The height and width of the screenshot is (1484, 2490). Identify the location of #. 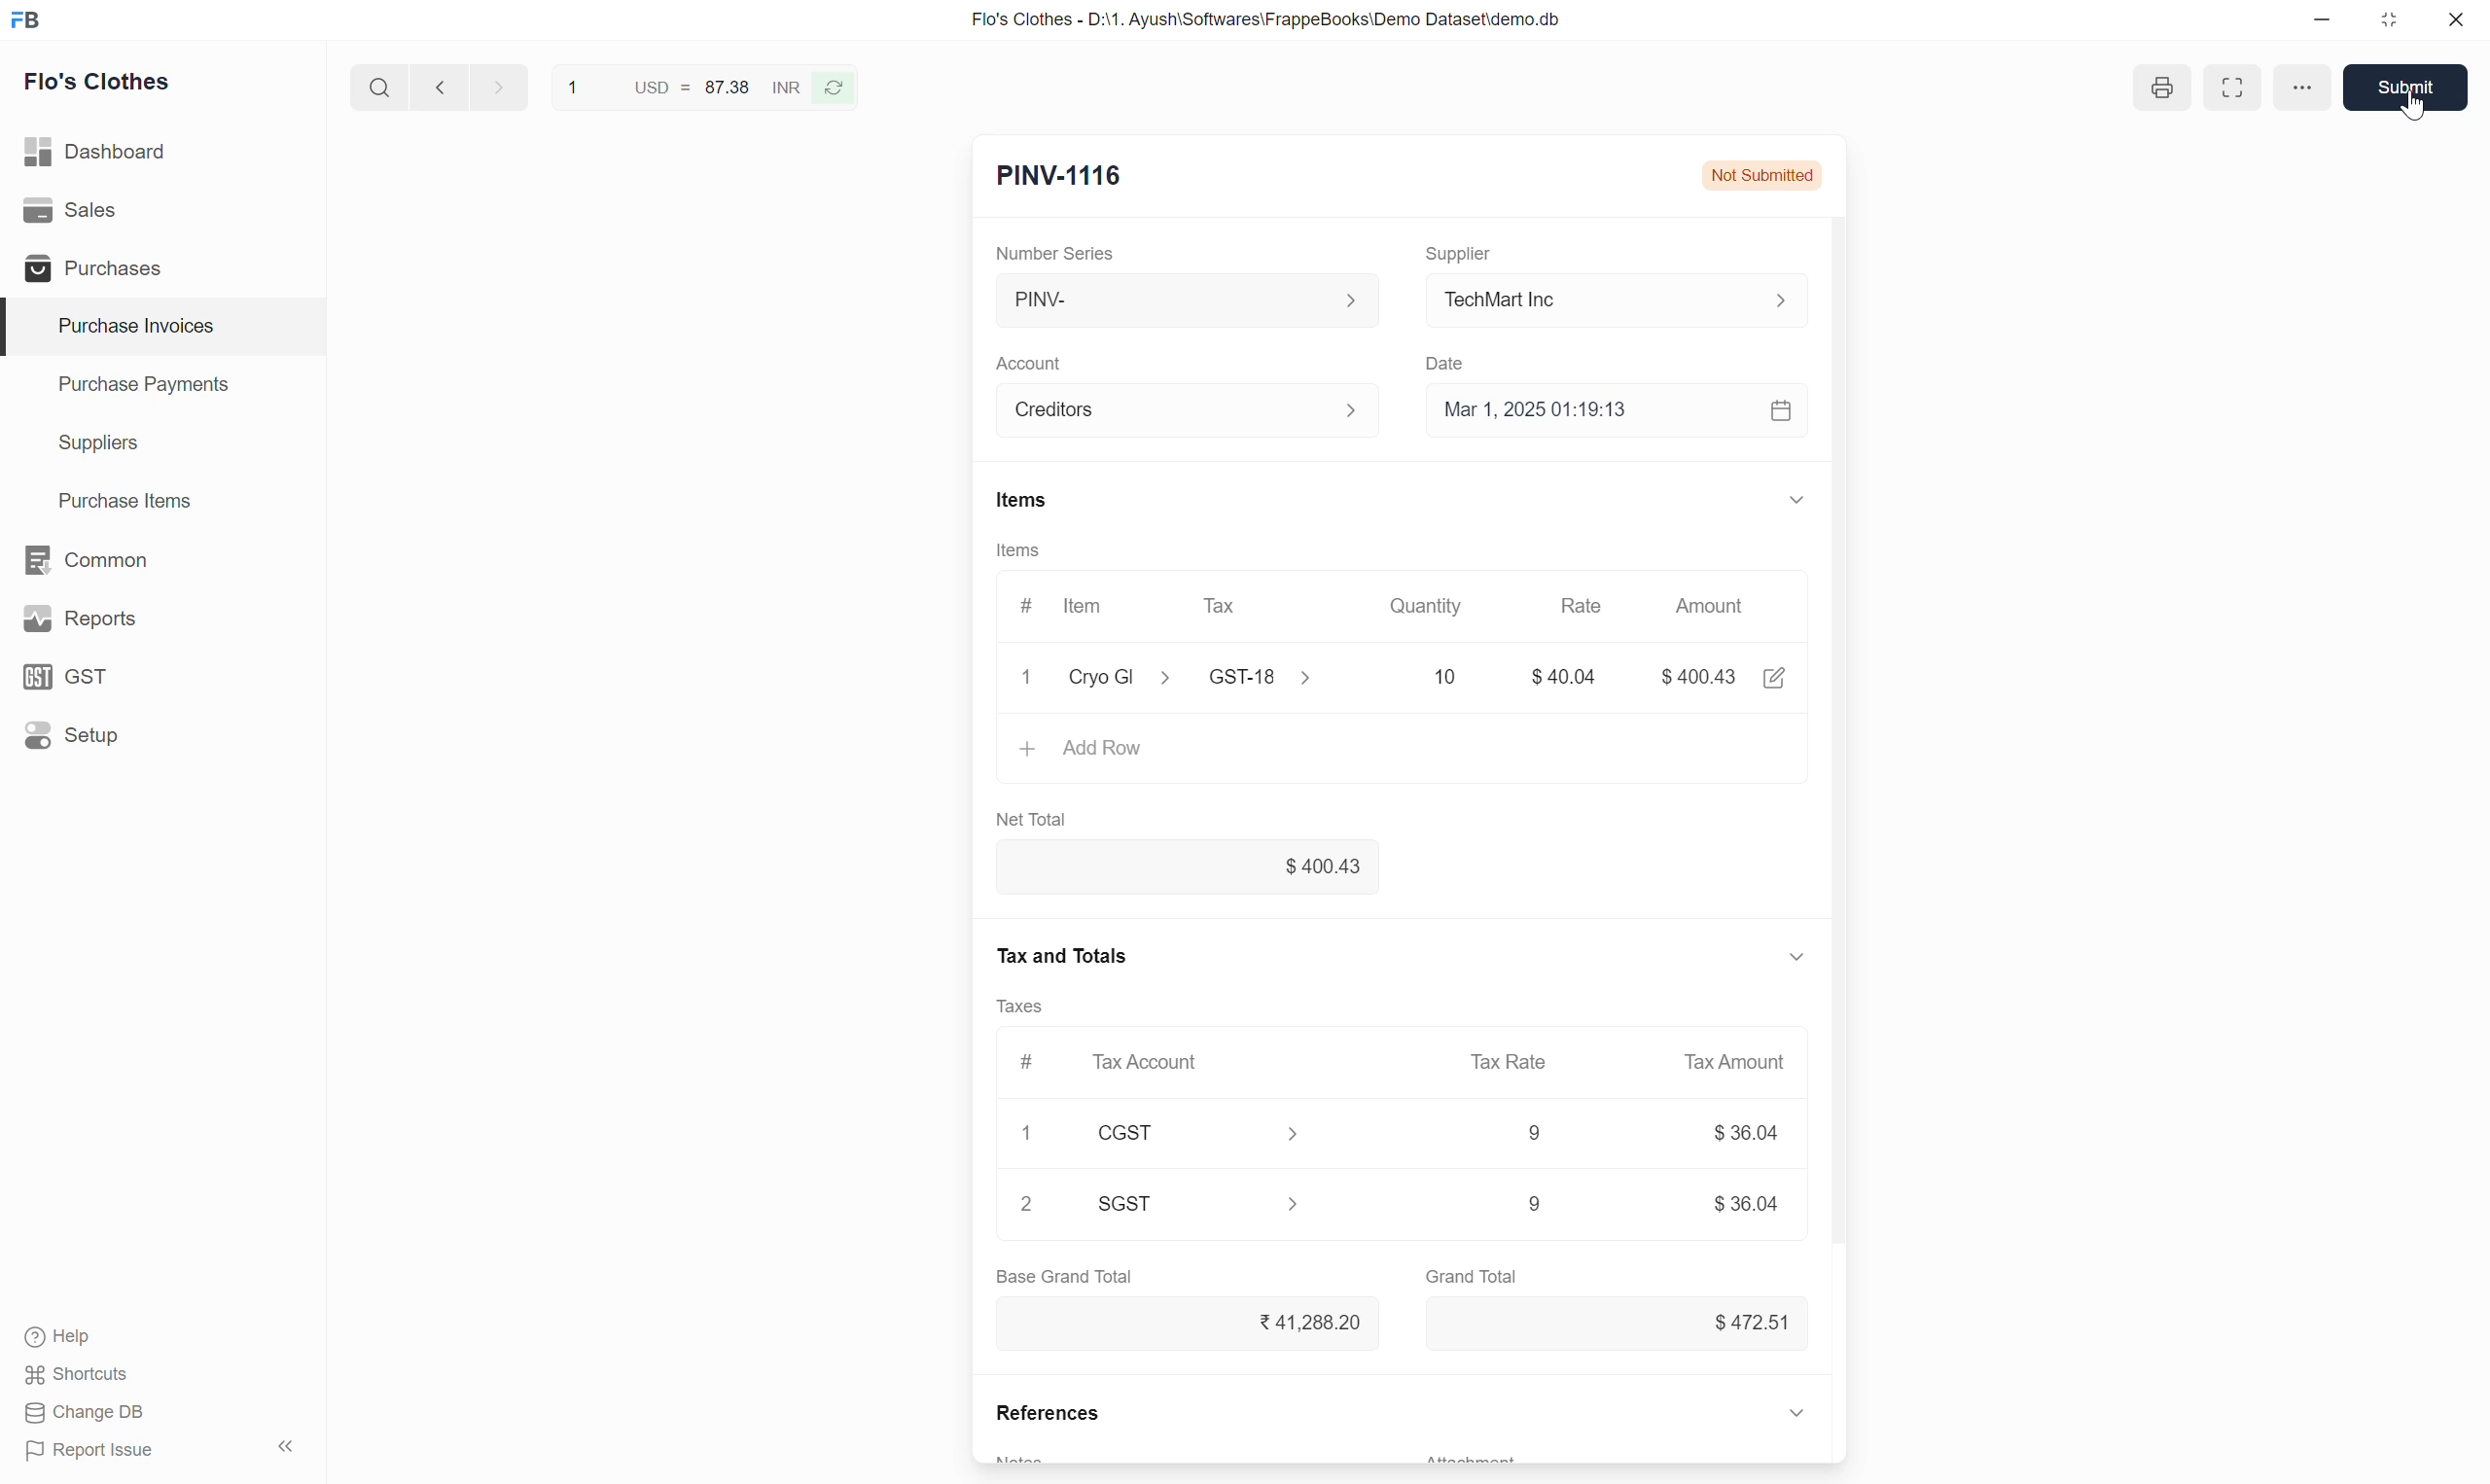
(1024, 600).